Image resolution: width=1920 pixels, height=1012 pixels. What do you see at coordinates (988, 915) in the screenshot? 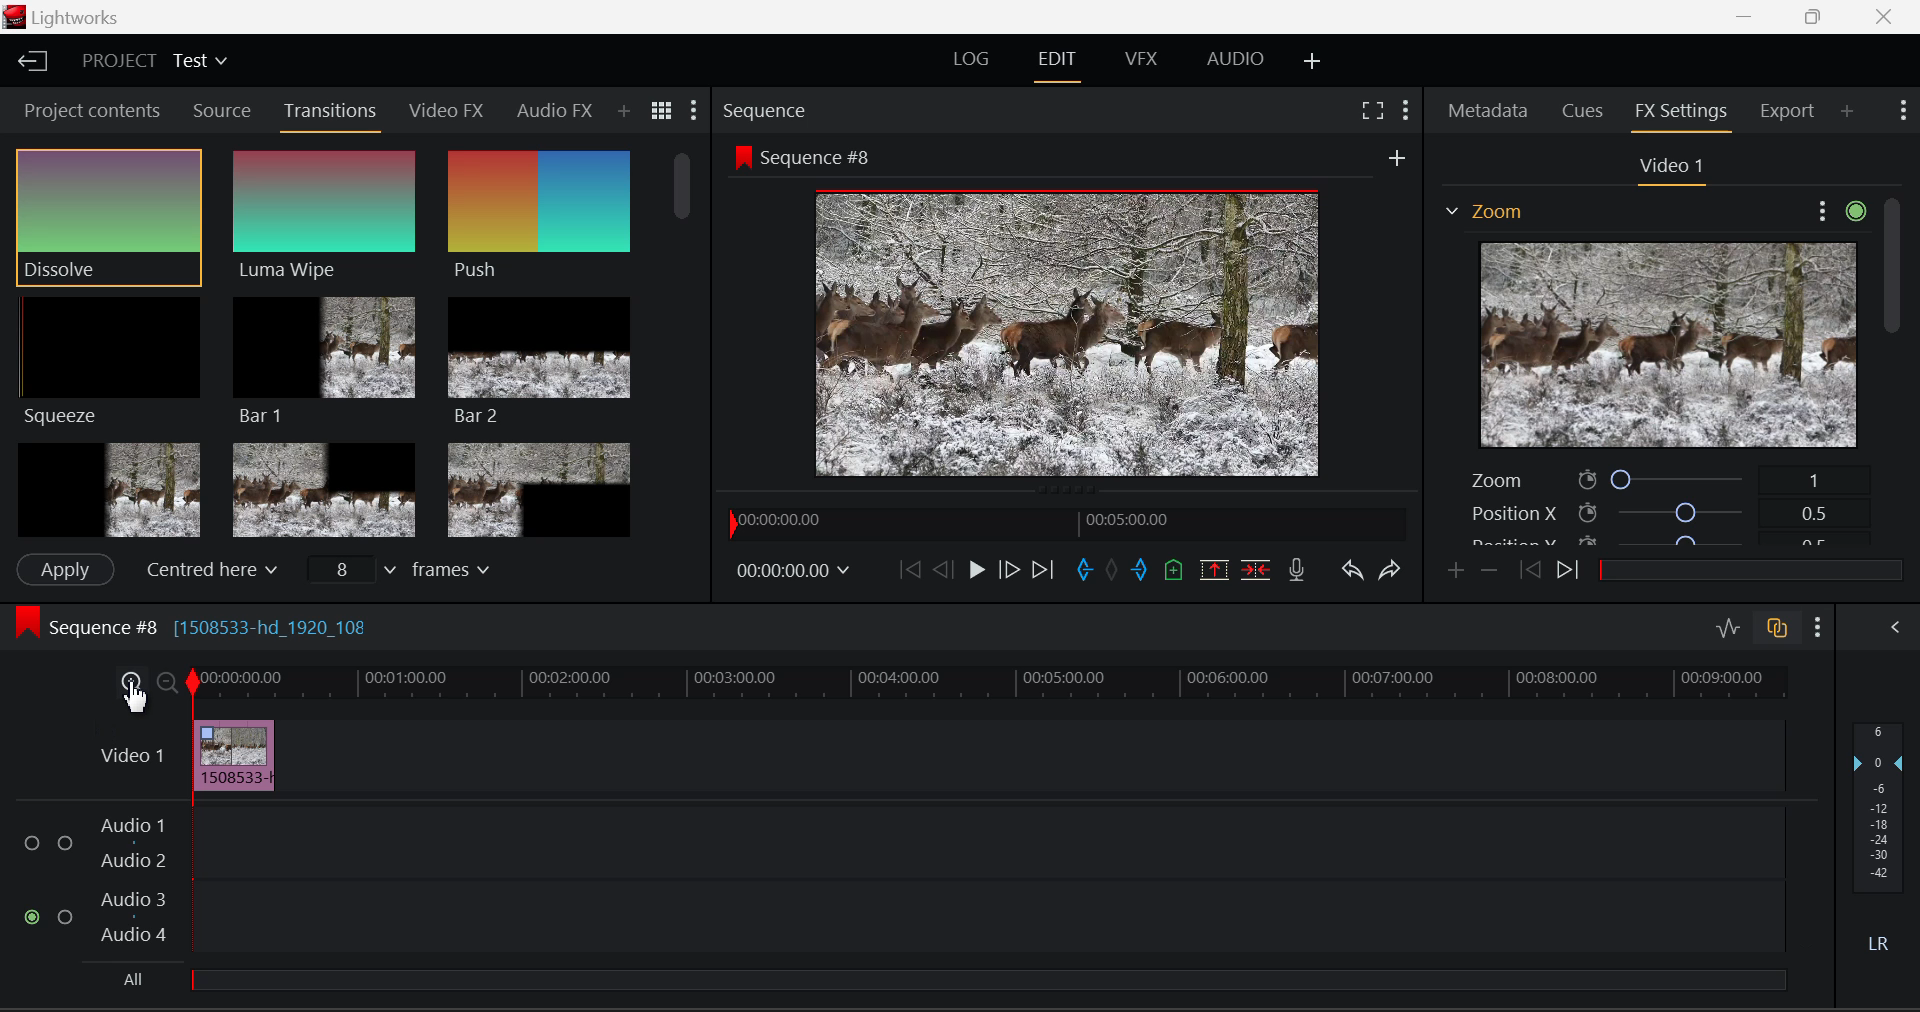
I see `Audio Input Field ` at bounding box center [988, 915].